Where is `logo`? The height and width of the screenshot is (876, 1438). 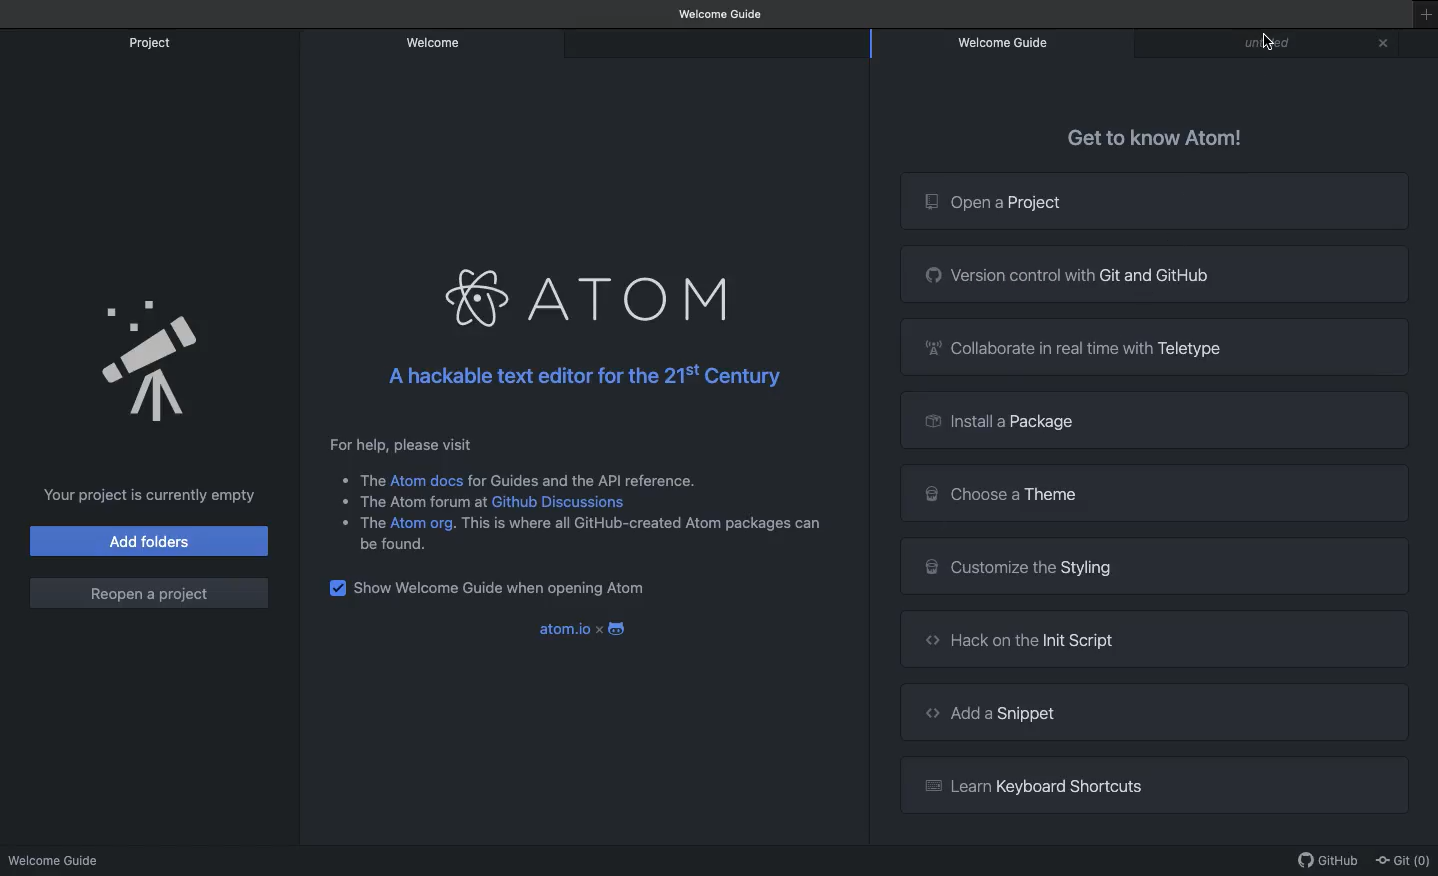
logo is located at coordinates (922, 638).